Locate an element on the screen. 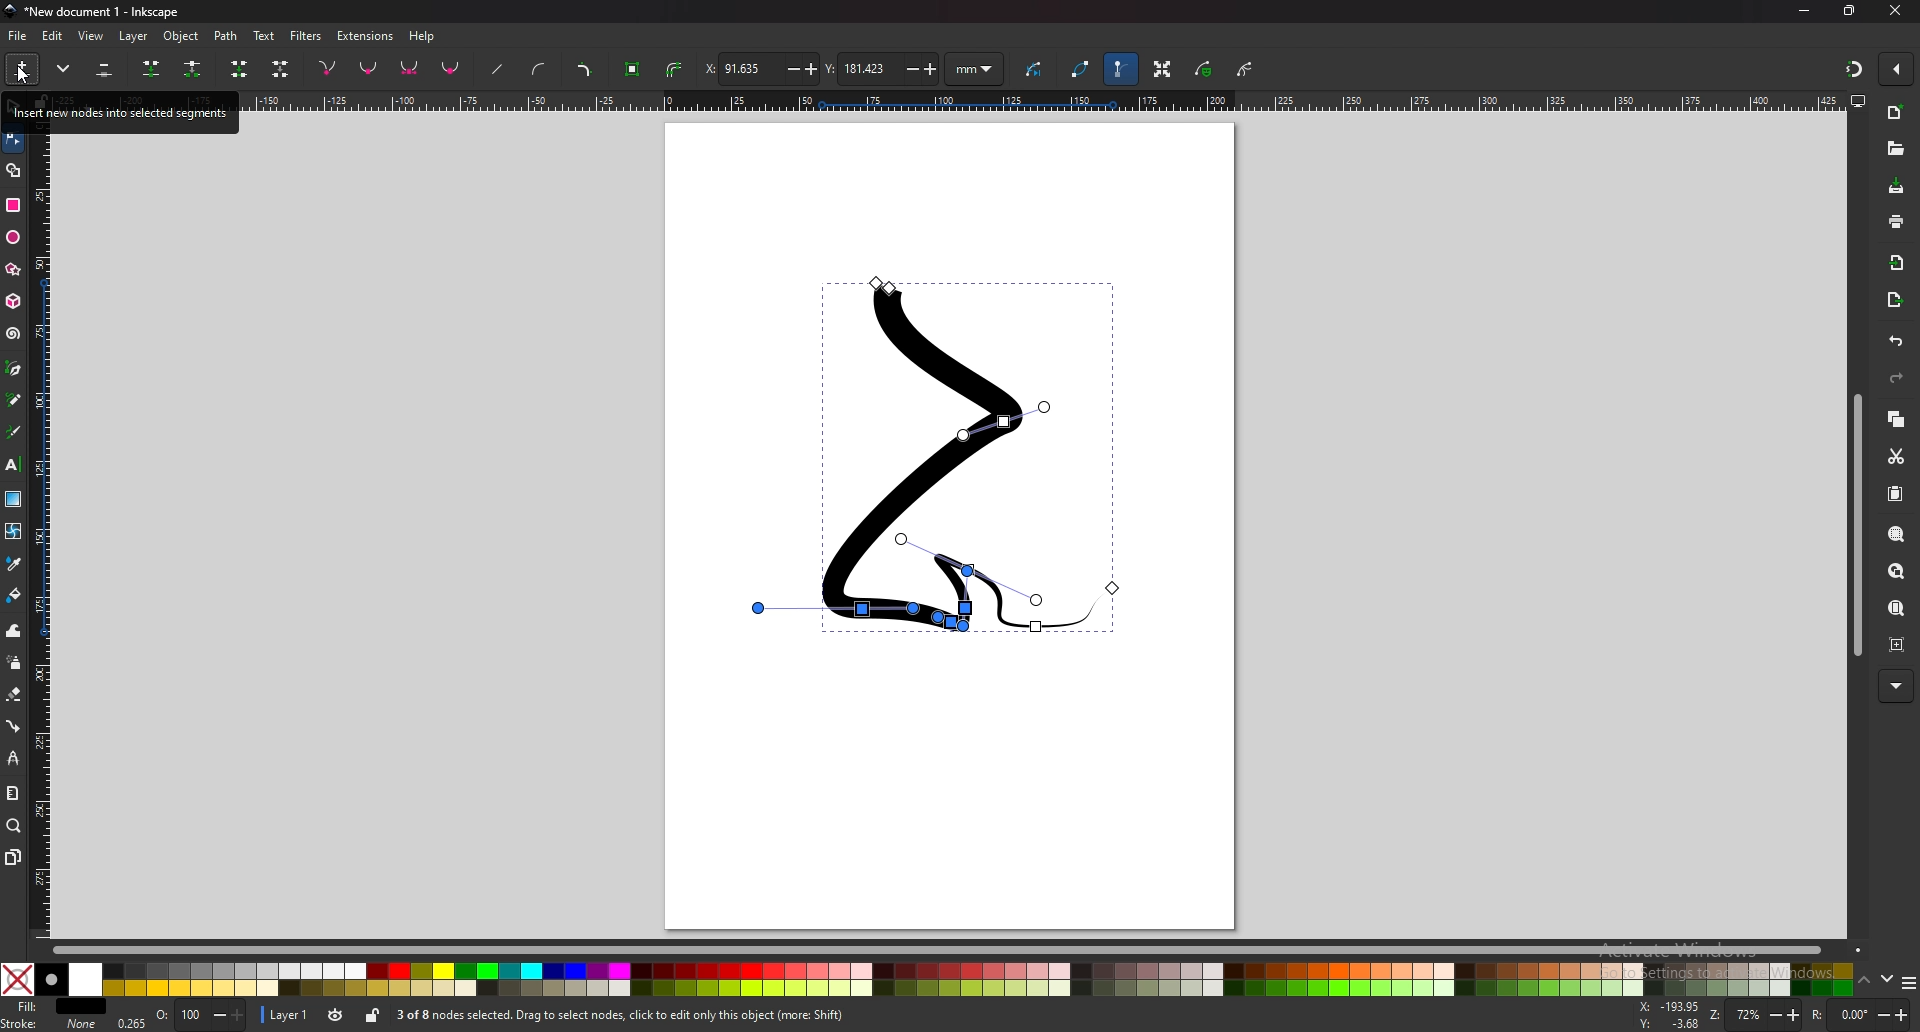  next path effect parameter is located at coordinates (1035, 70).